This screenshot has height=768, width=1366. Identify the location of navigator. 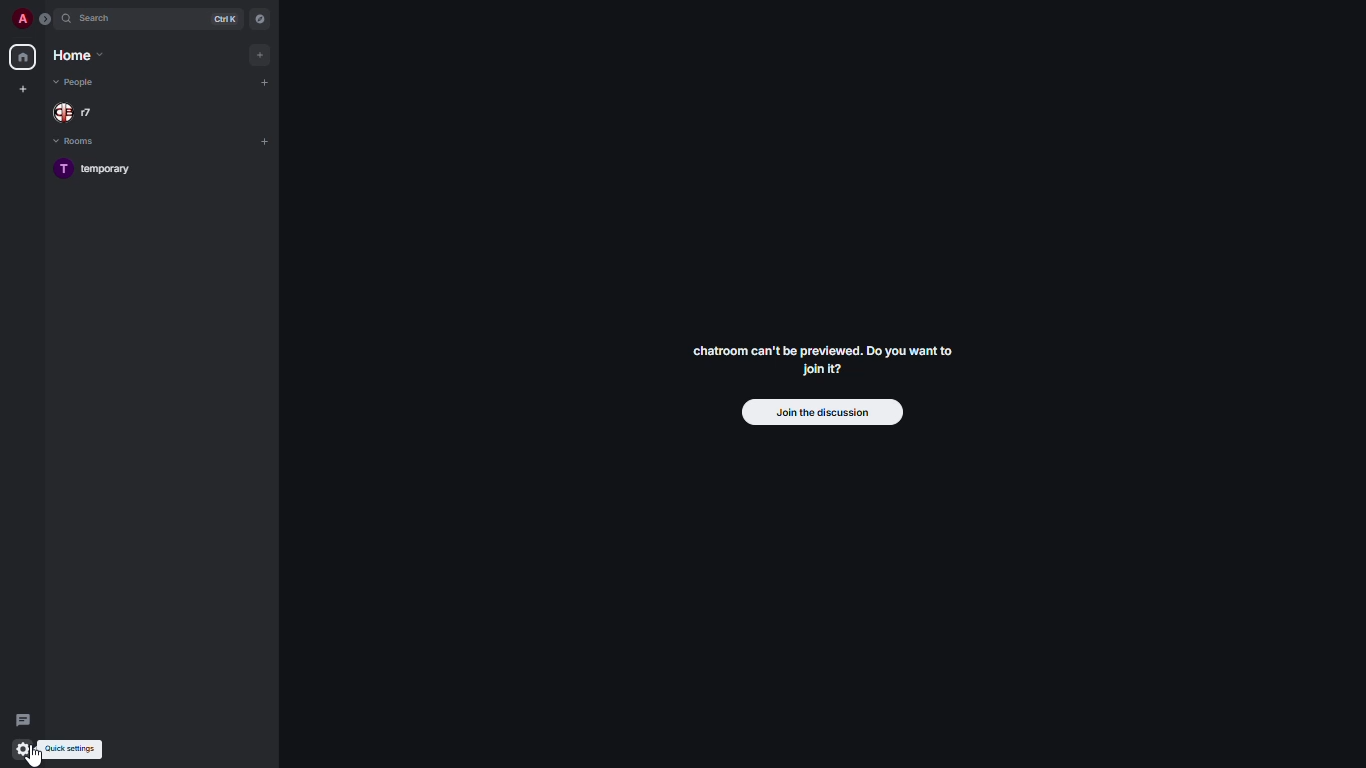
(259, 18).